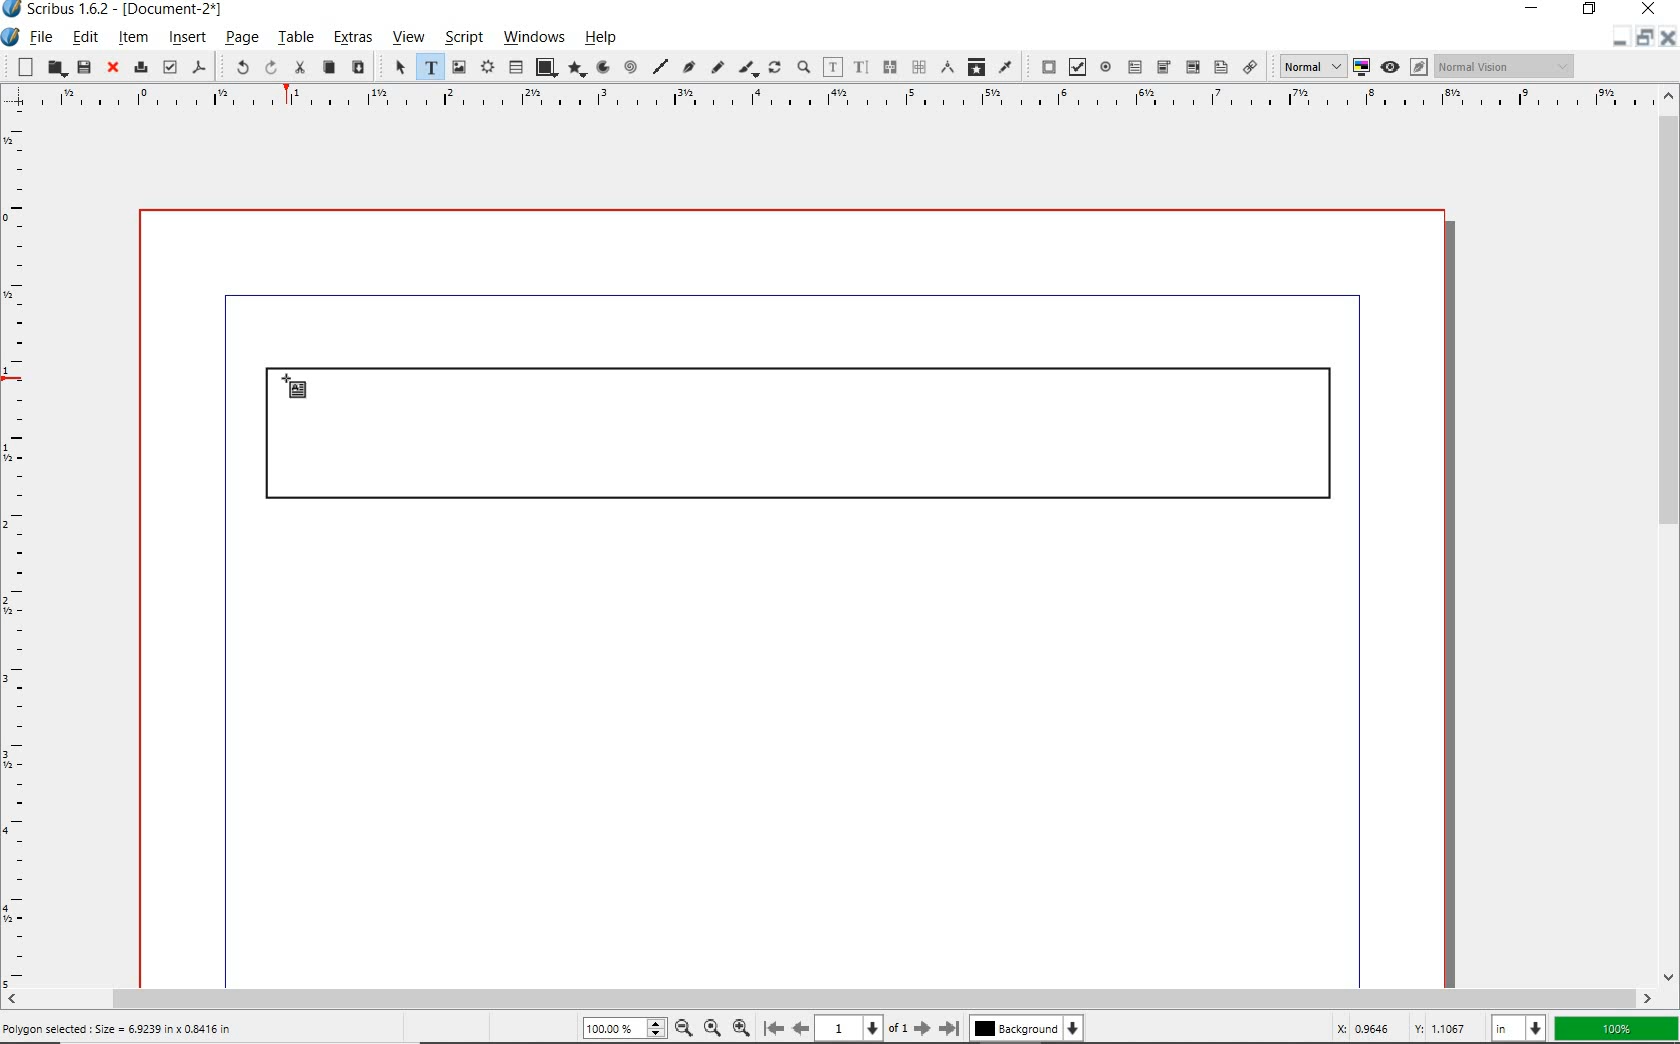  Describe the element at coordinates (830, 997) in the screenshot. I see `scrollbar` at that location.